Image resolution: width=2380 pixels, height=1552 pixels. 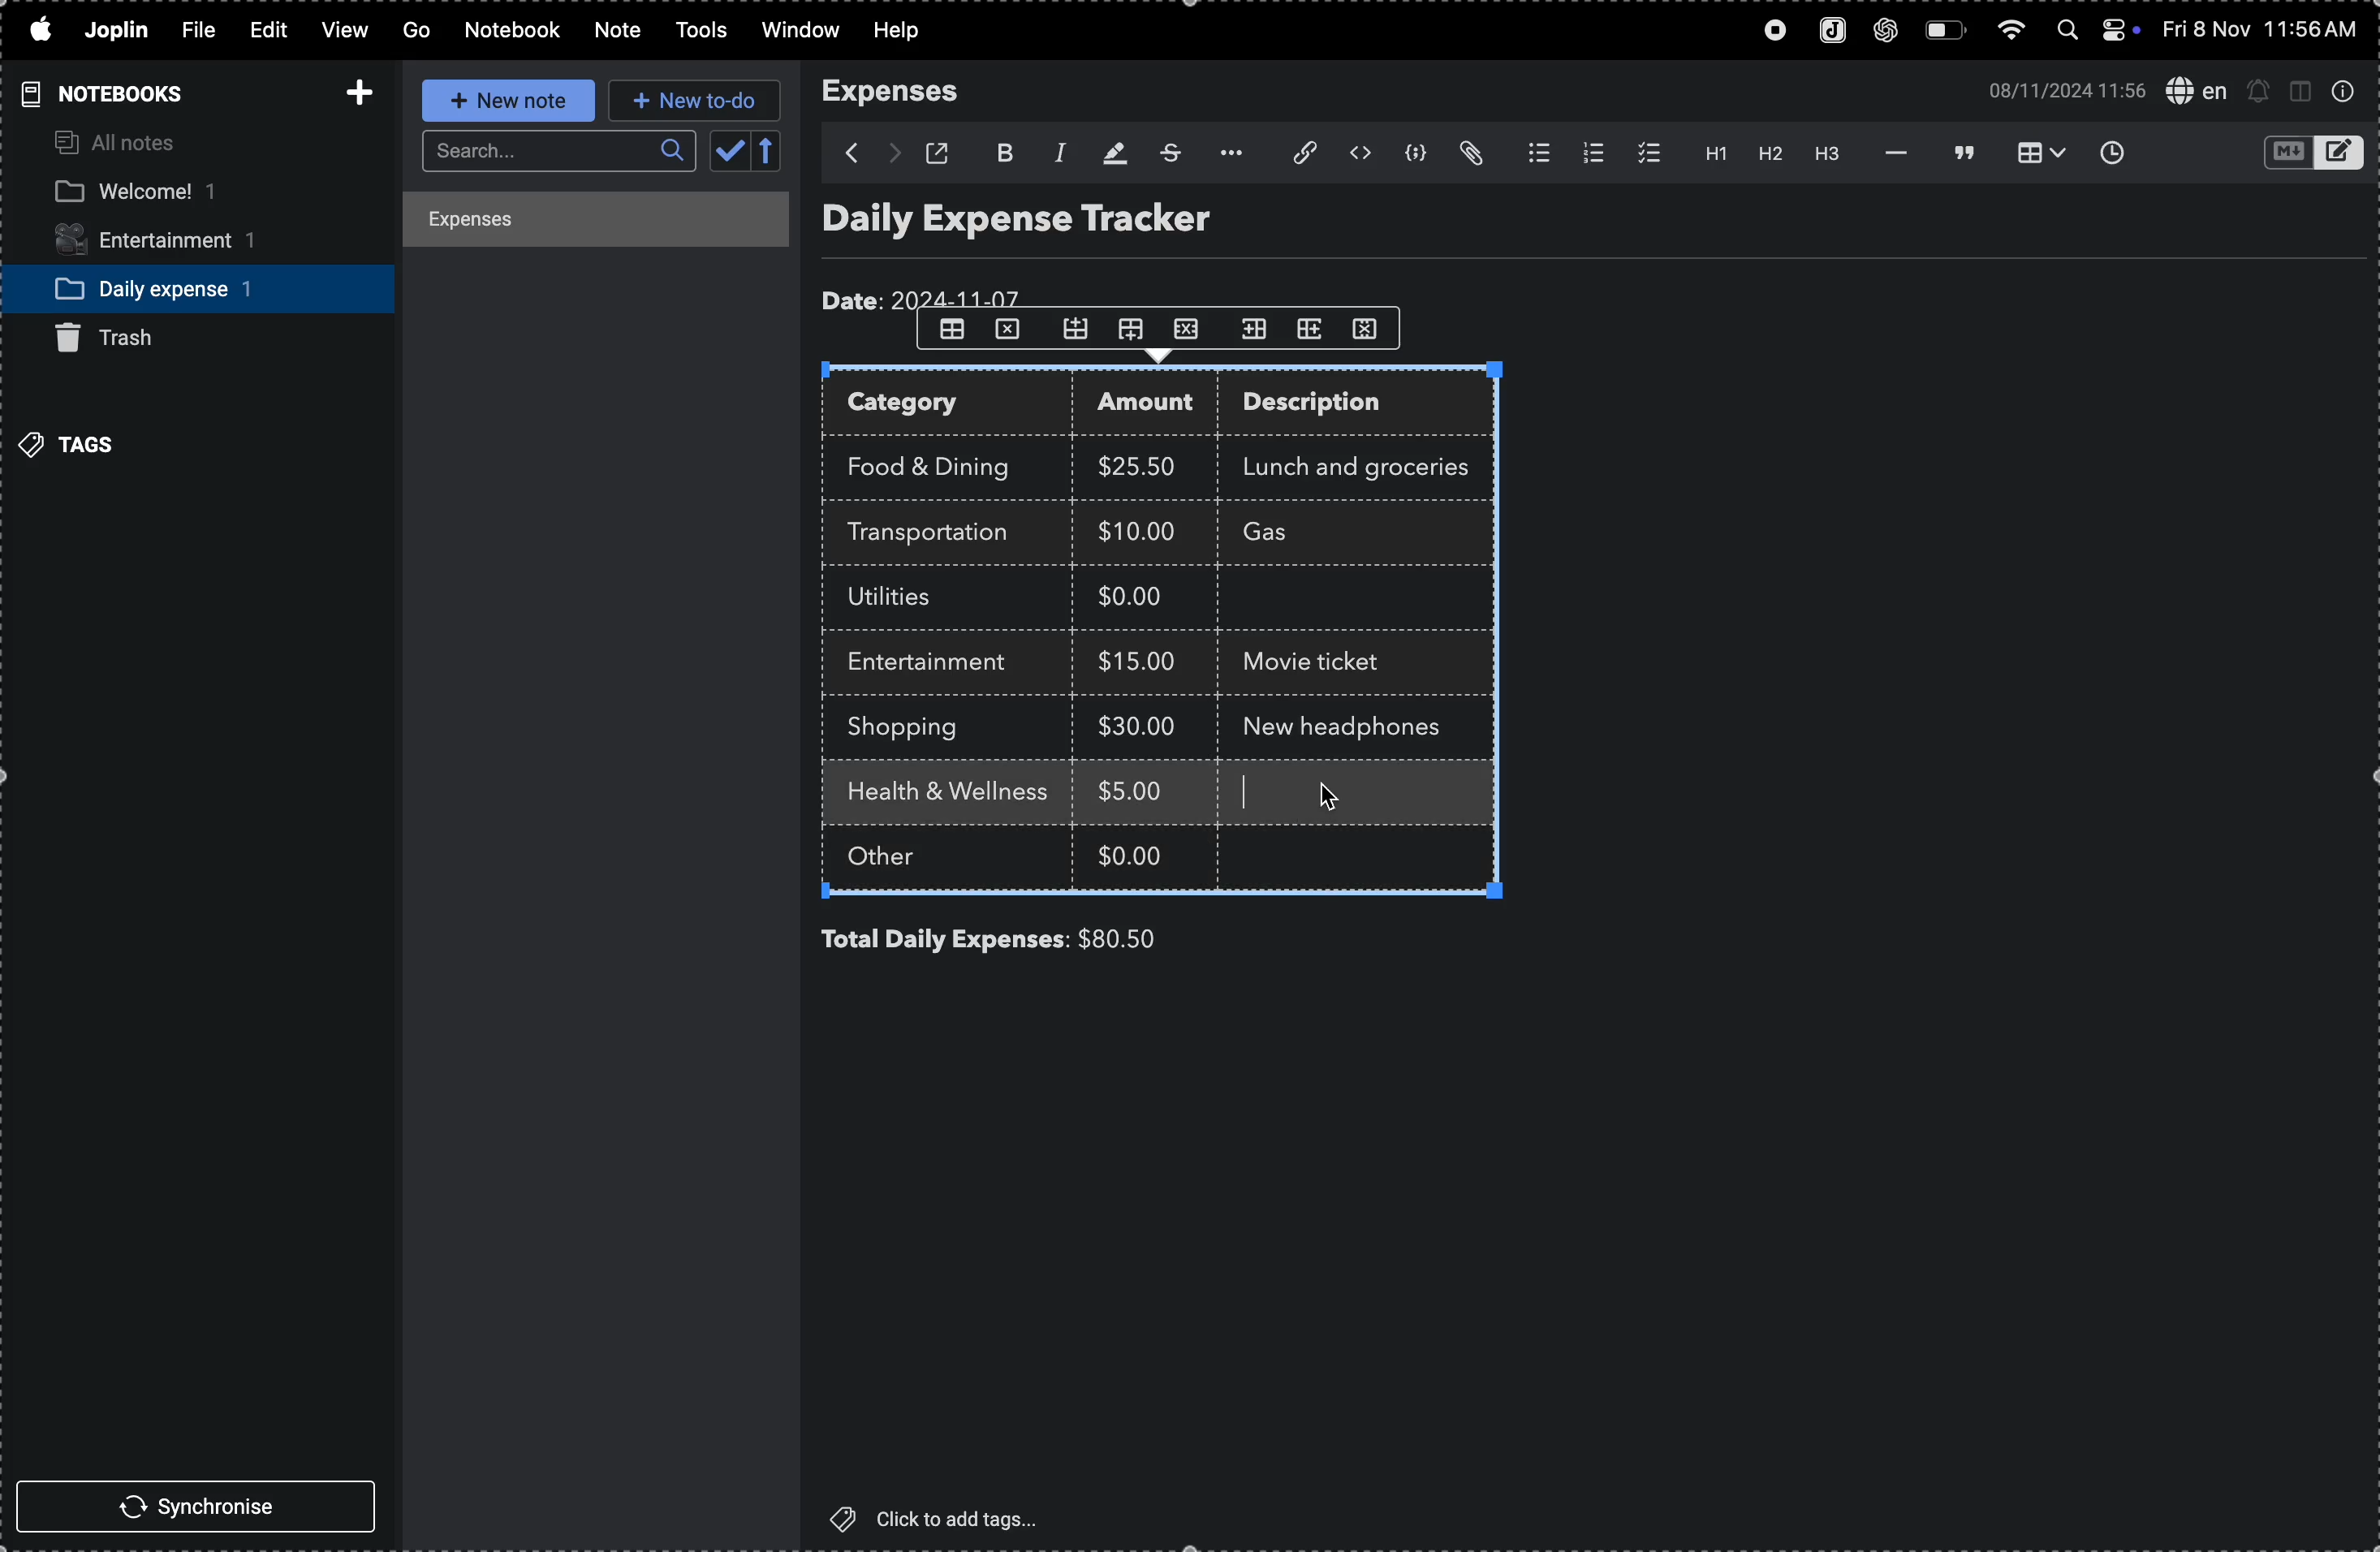 I want to click on new headphones, so click(x=1336, y=725).